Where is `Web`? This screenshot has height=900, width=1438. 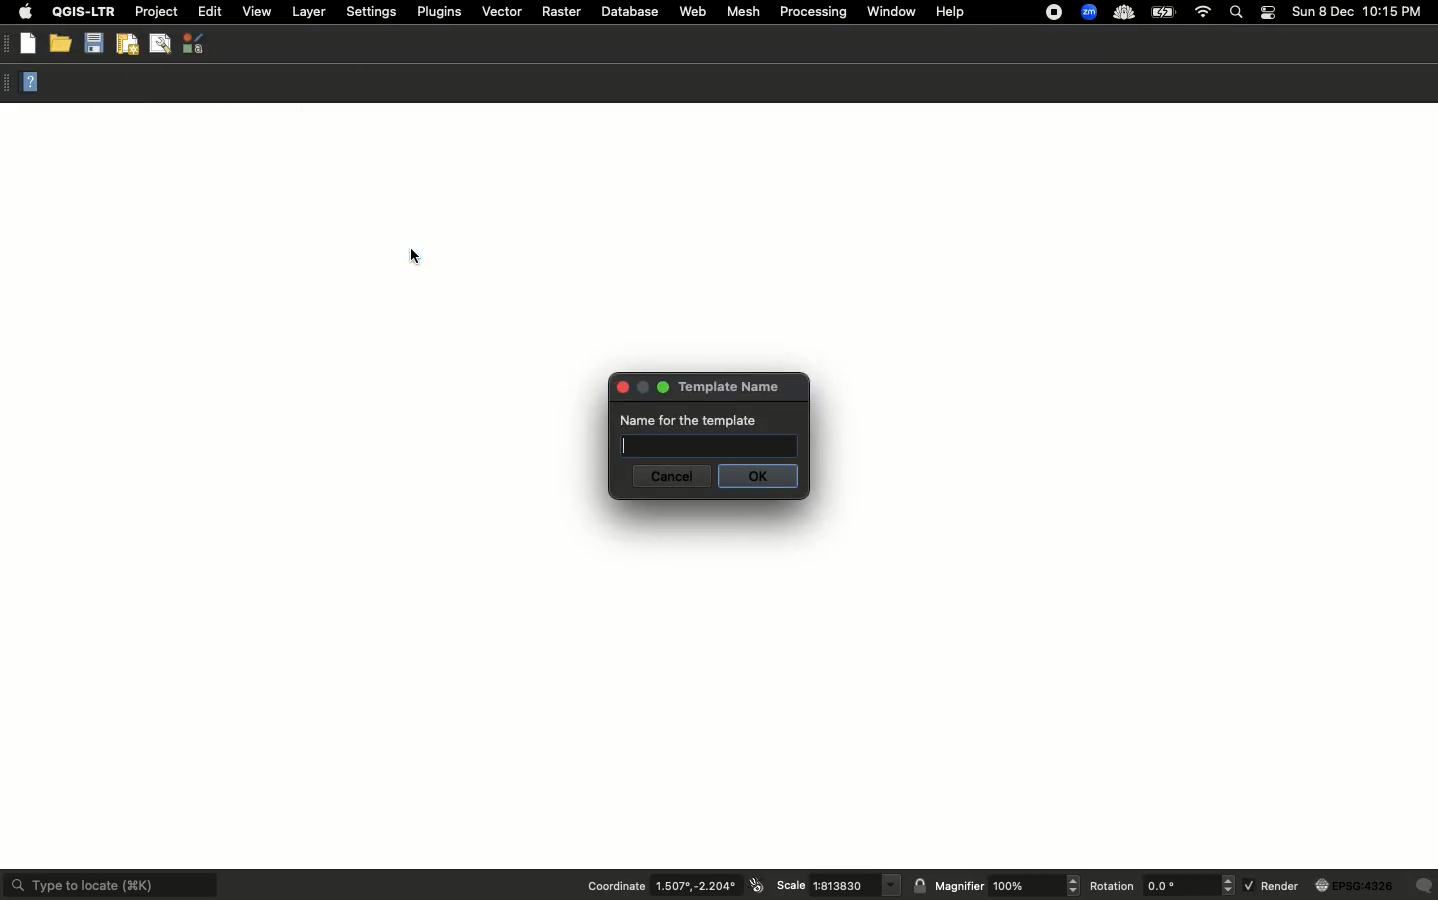 Web is located at coordinates (694, 10).